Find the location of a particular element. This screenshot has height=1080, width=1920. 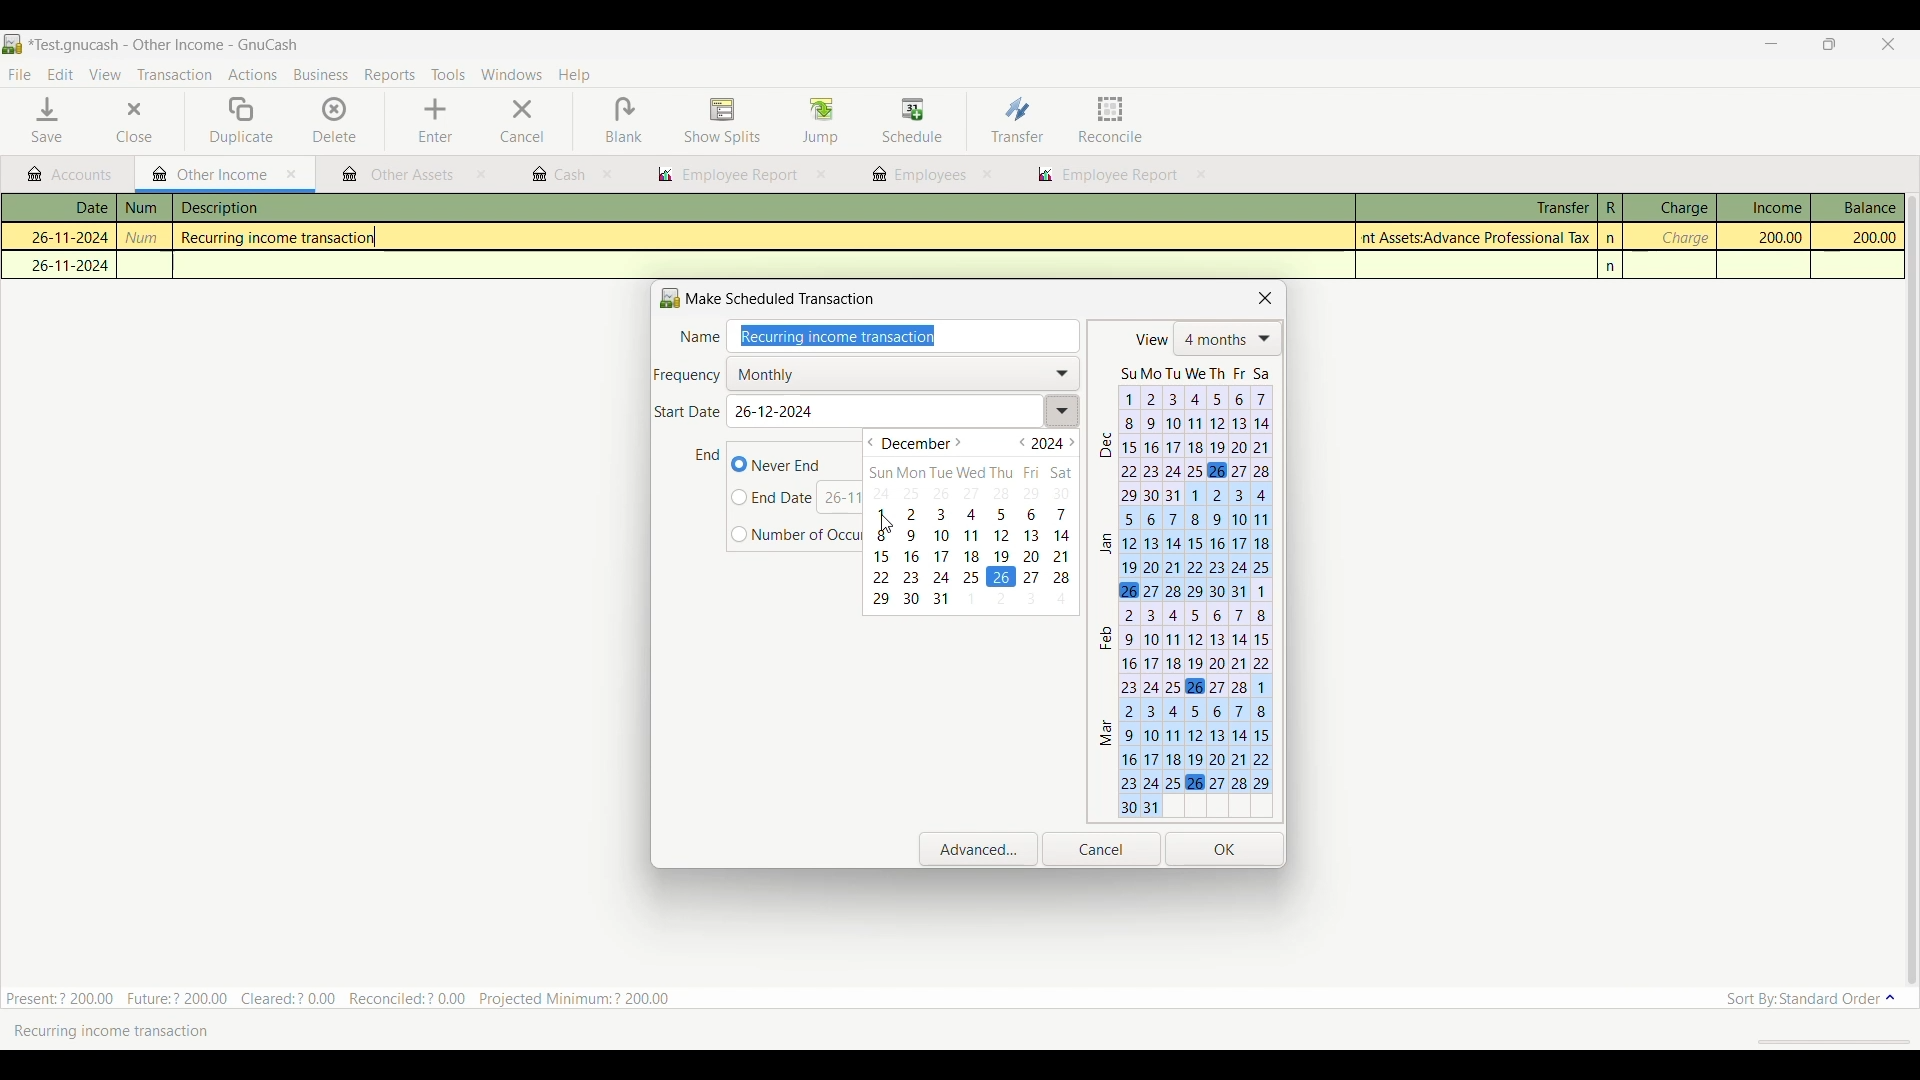

Enter is located at coordinates (435, 121).